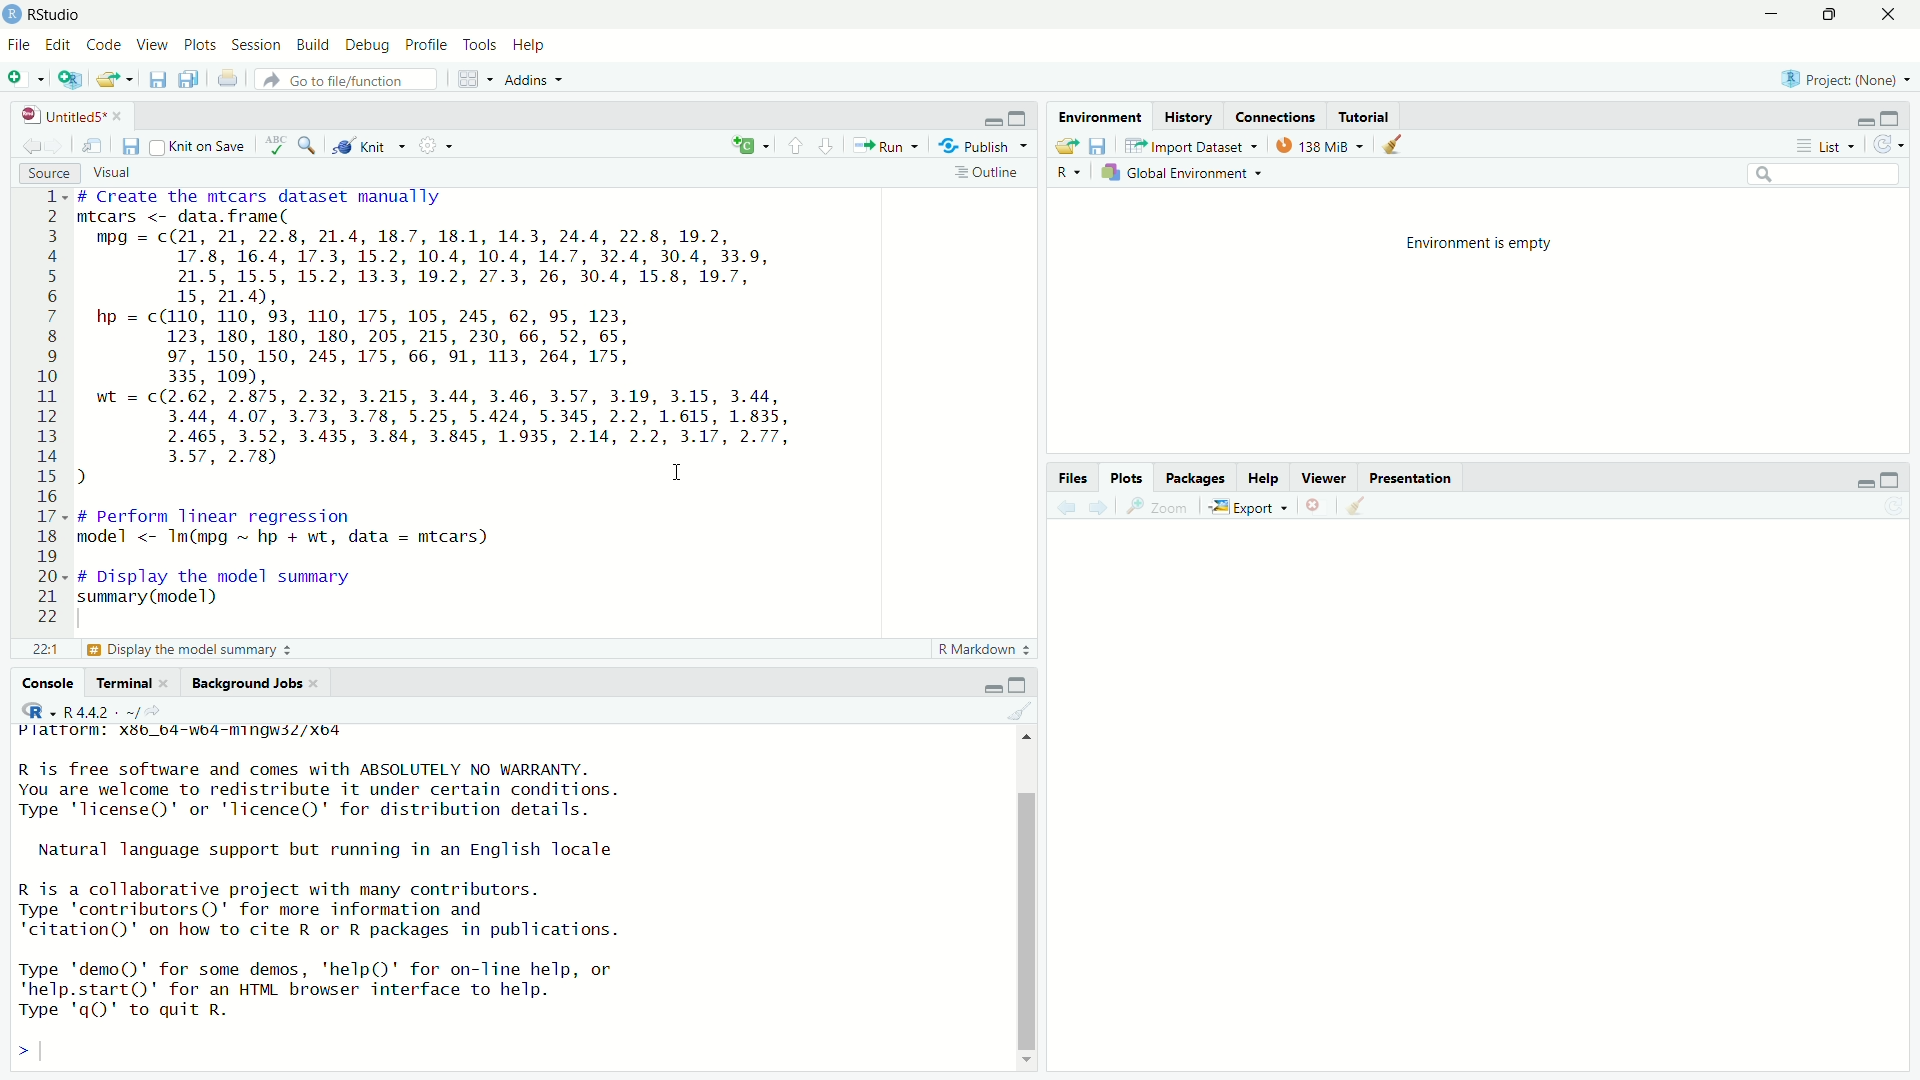 This screenshot has height=1080, width=1920. What do you see at coordinates (1364, 119) in the screenshot?
I see `Tutorial` at bounding box center [1364, 119].